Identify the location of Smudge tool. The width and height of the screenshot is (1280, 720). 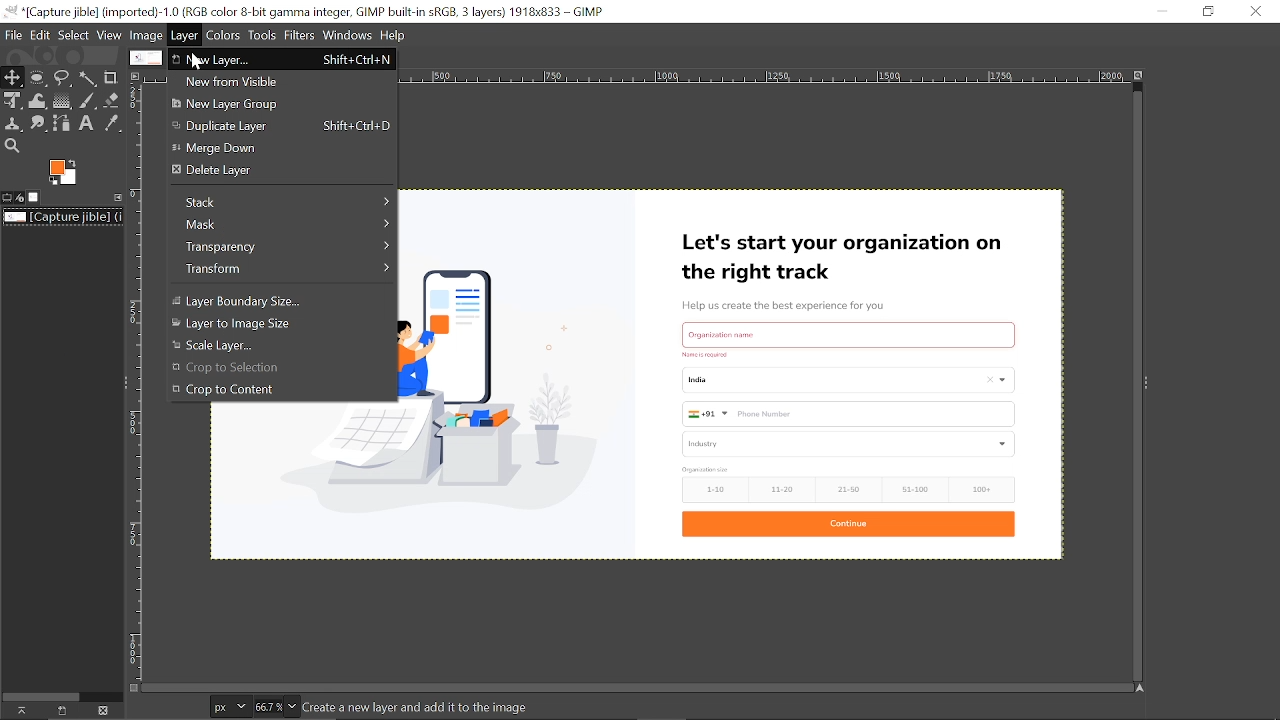
(40, 124).